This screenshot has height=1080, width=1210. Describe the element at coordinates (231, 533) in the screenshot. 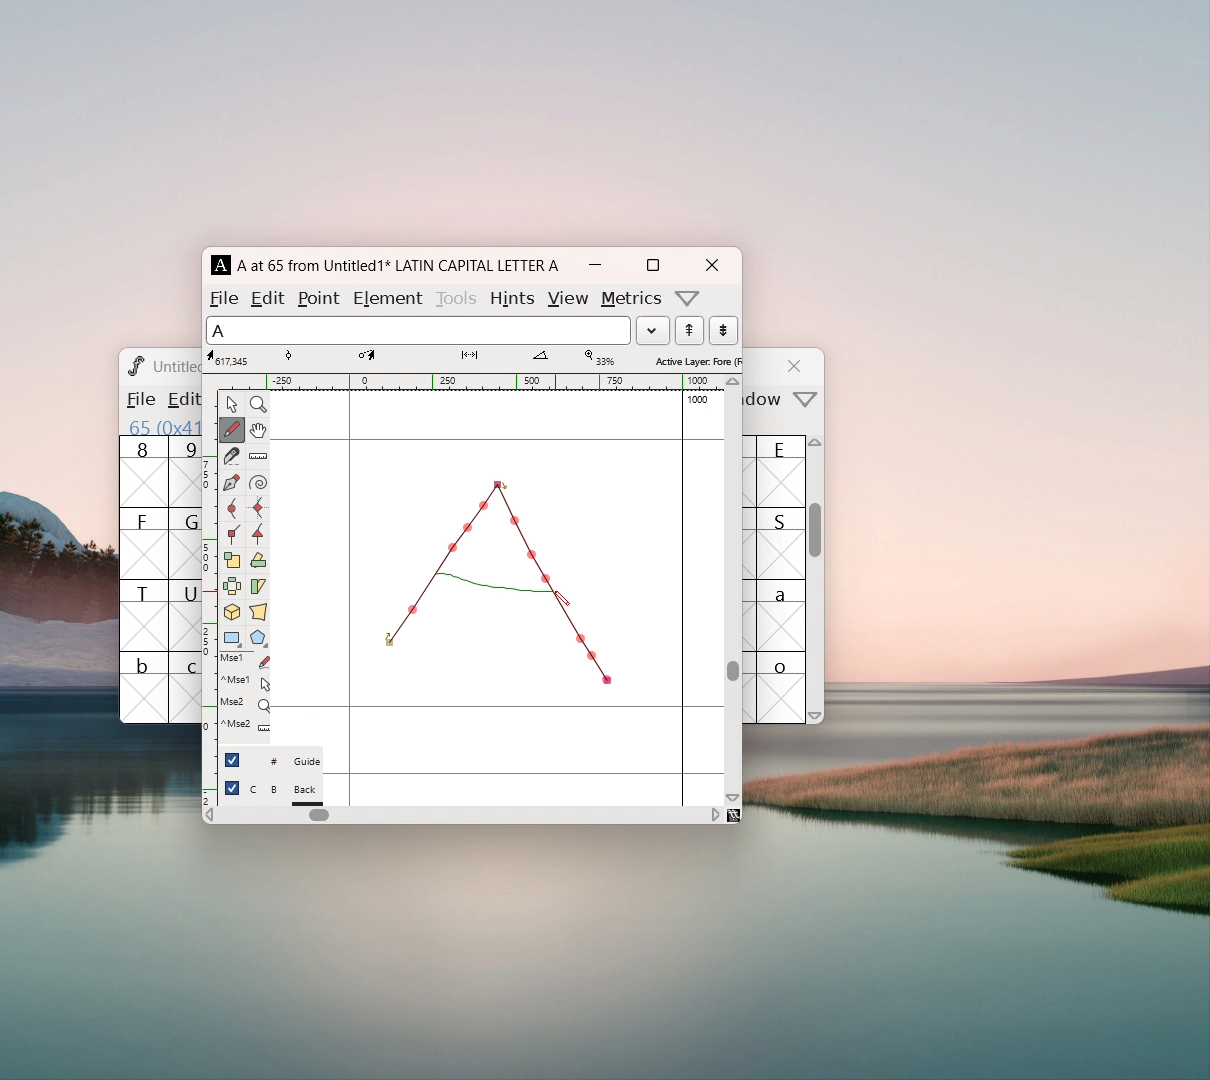

I see `add a corner point` at that location.